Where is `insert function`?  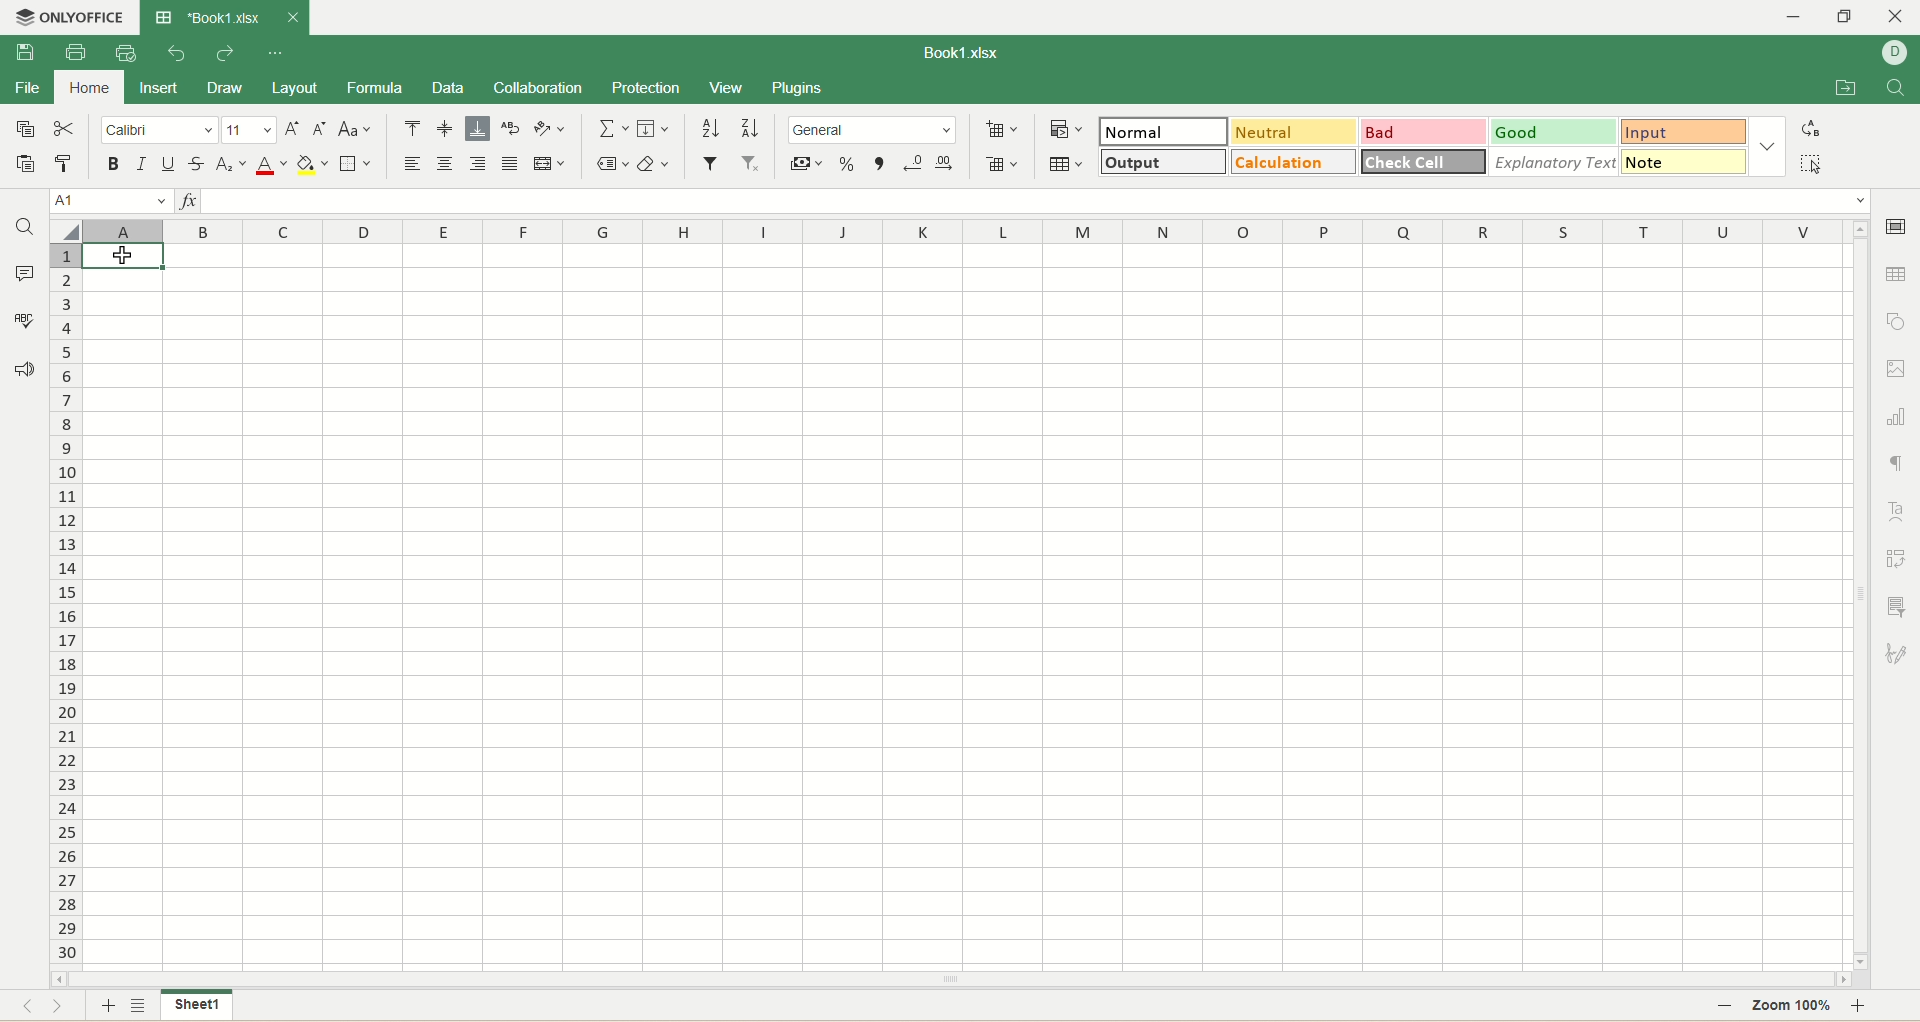 insert function is located at coordinates (188, 201).